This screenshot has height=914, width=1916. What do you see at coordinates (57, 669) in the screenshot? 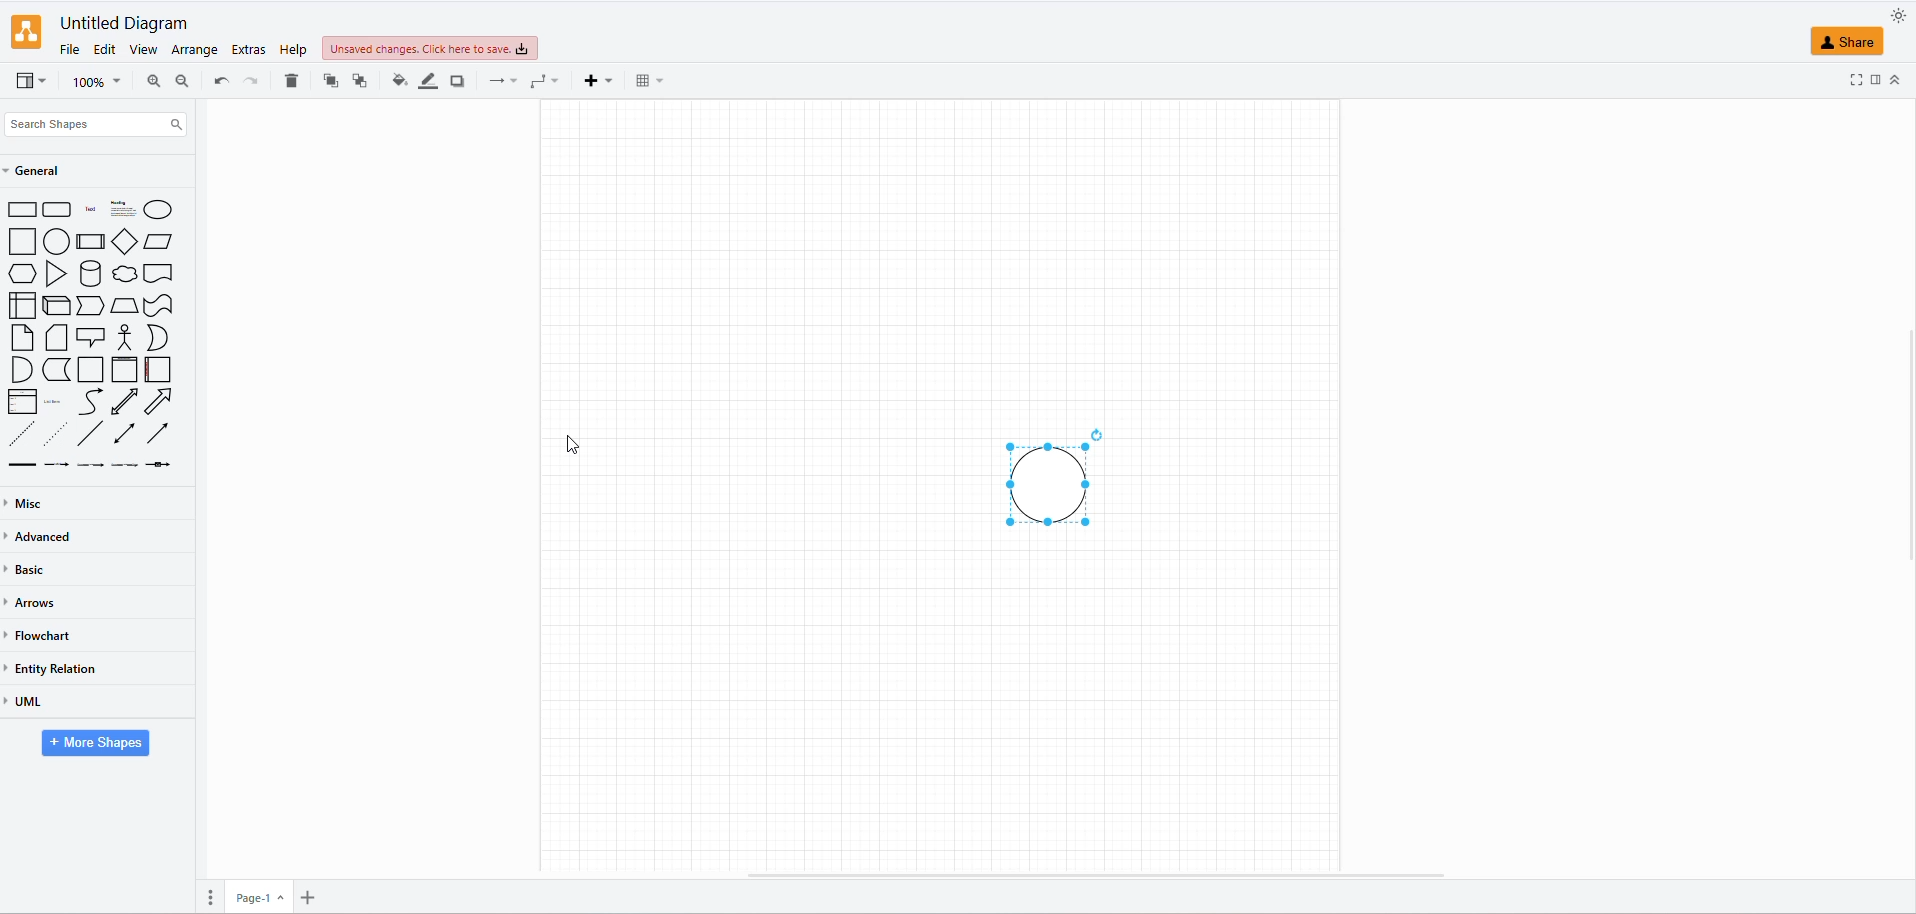
I see `ENTITY RELATION` at bounding box center [57, 669].